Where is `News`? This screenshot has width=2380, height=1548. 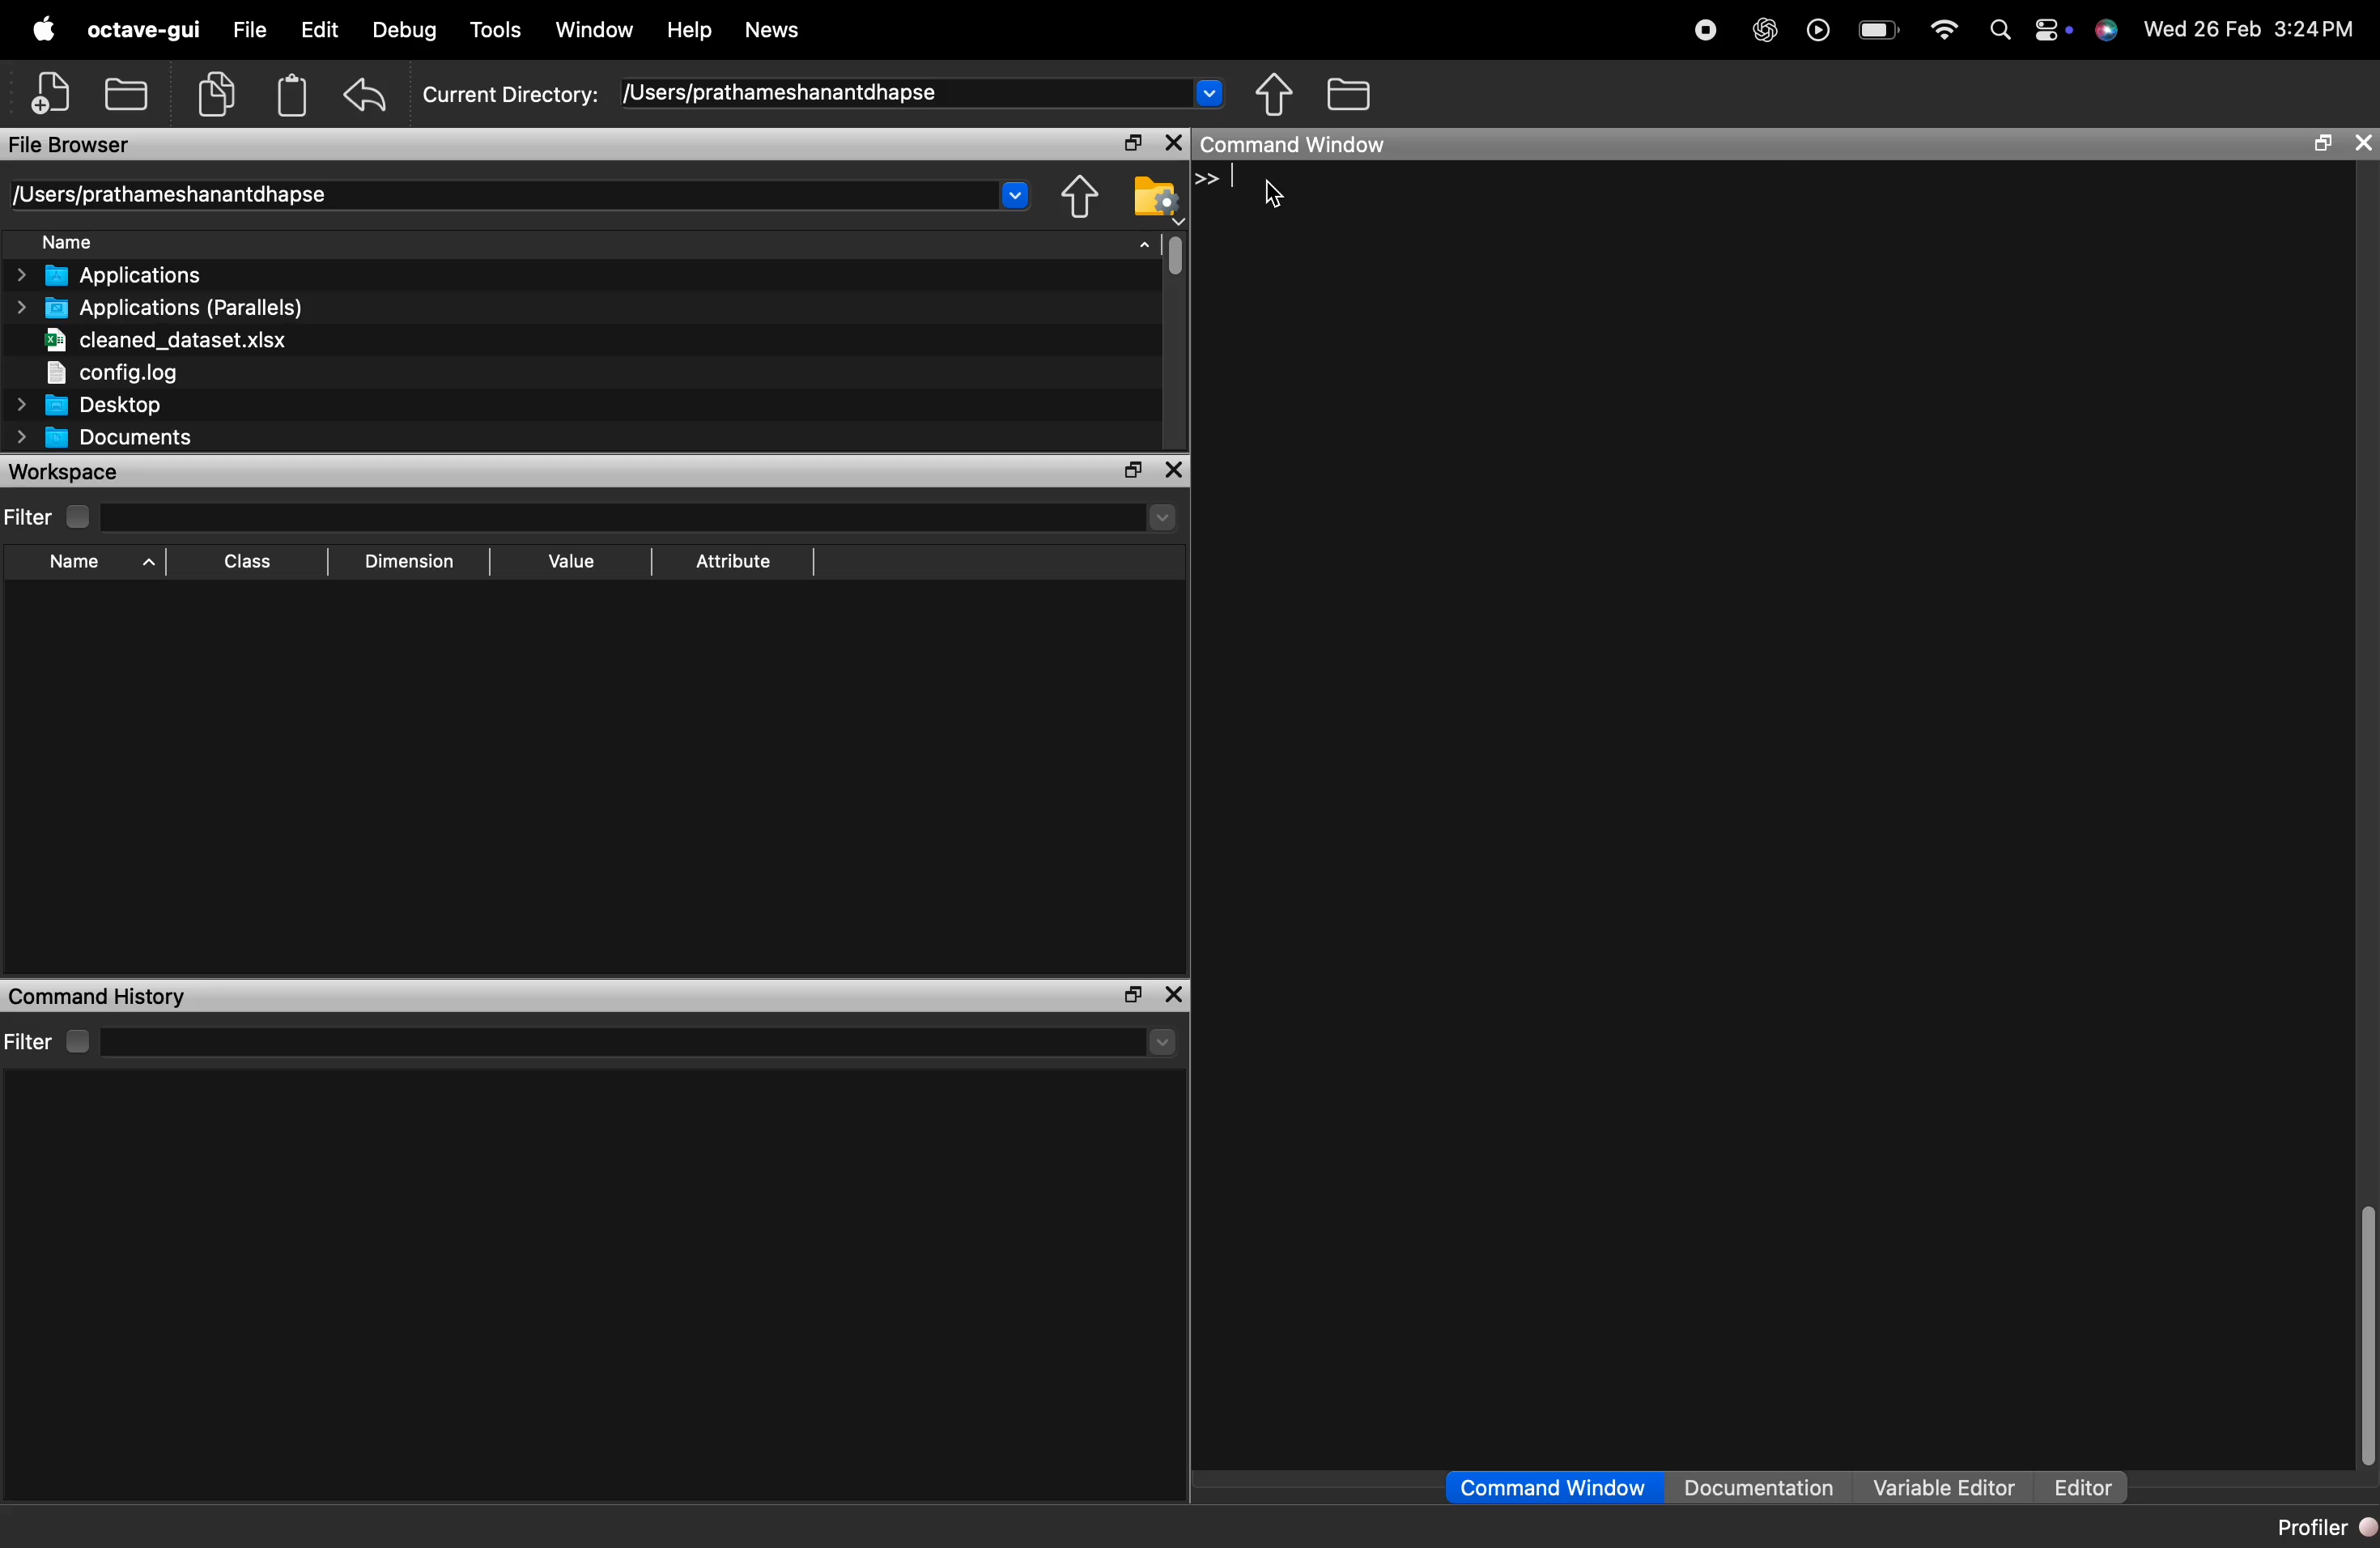 News is located at coordinates (774, 31).